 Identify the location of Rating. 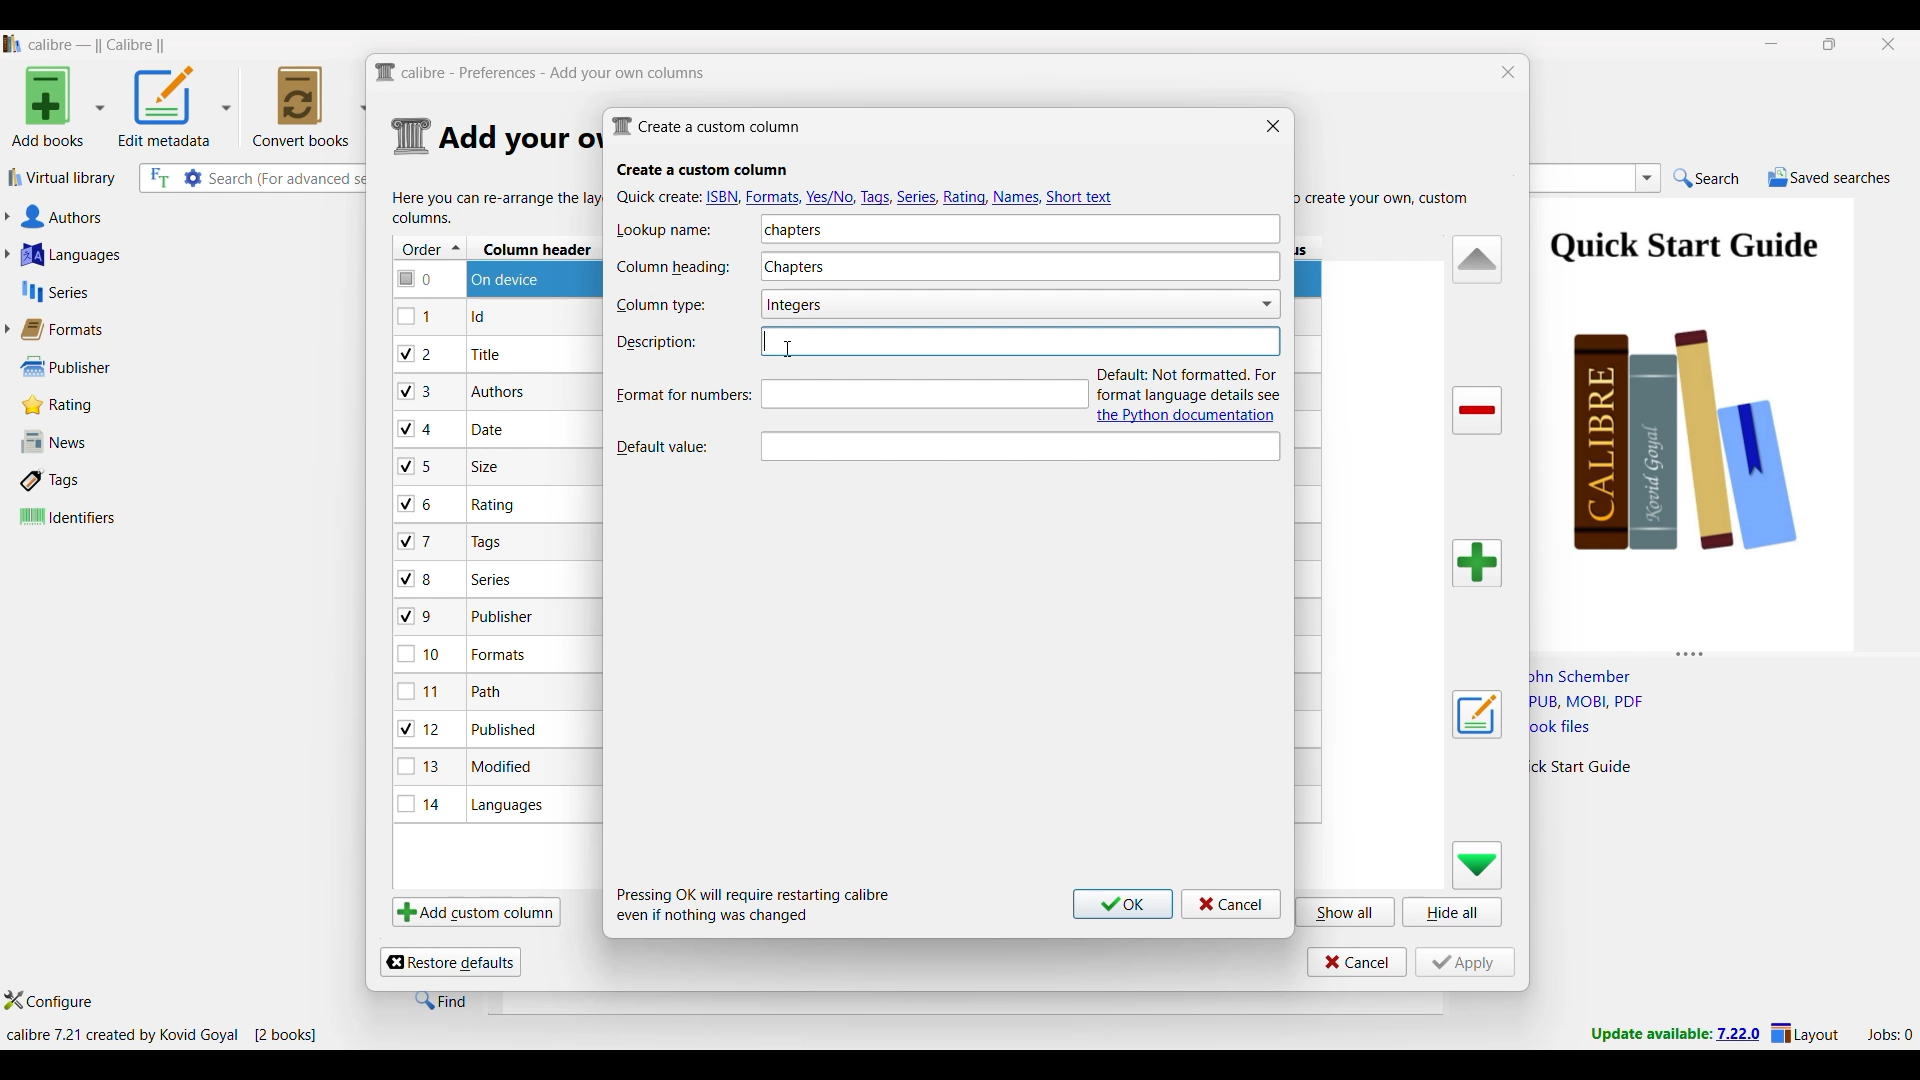
(68, 405).